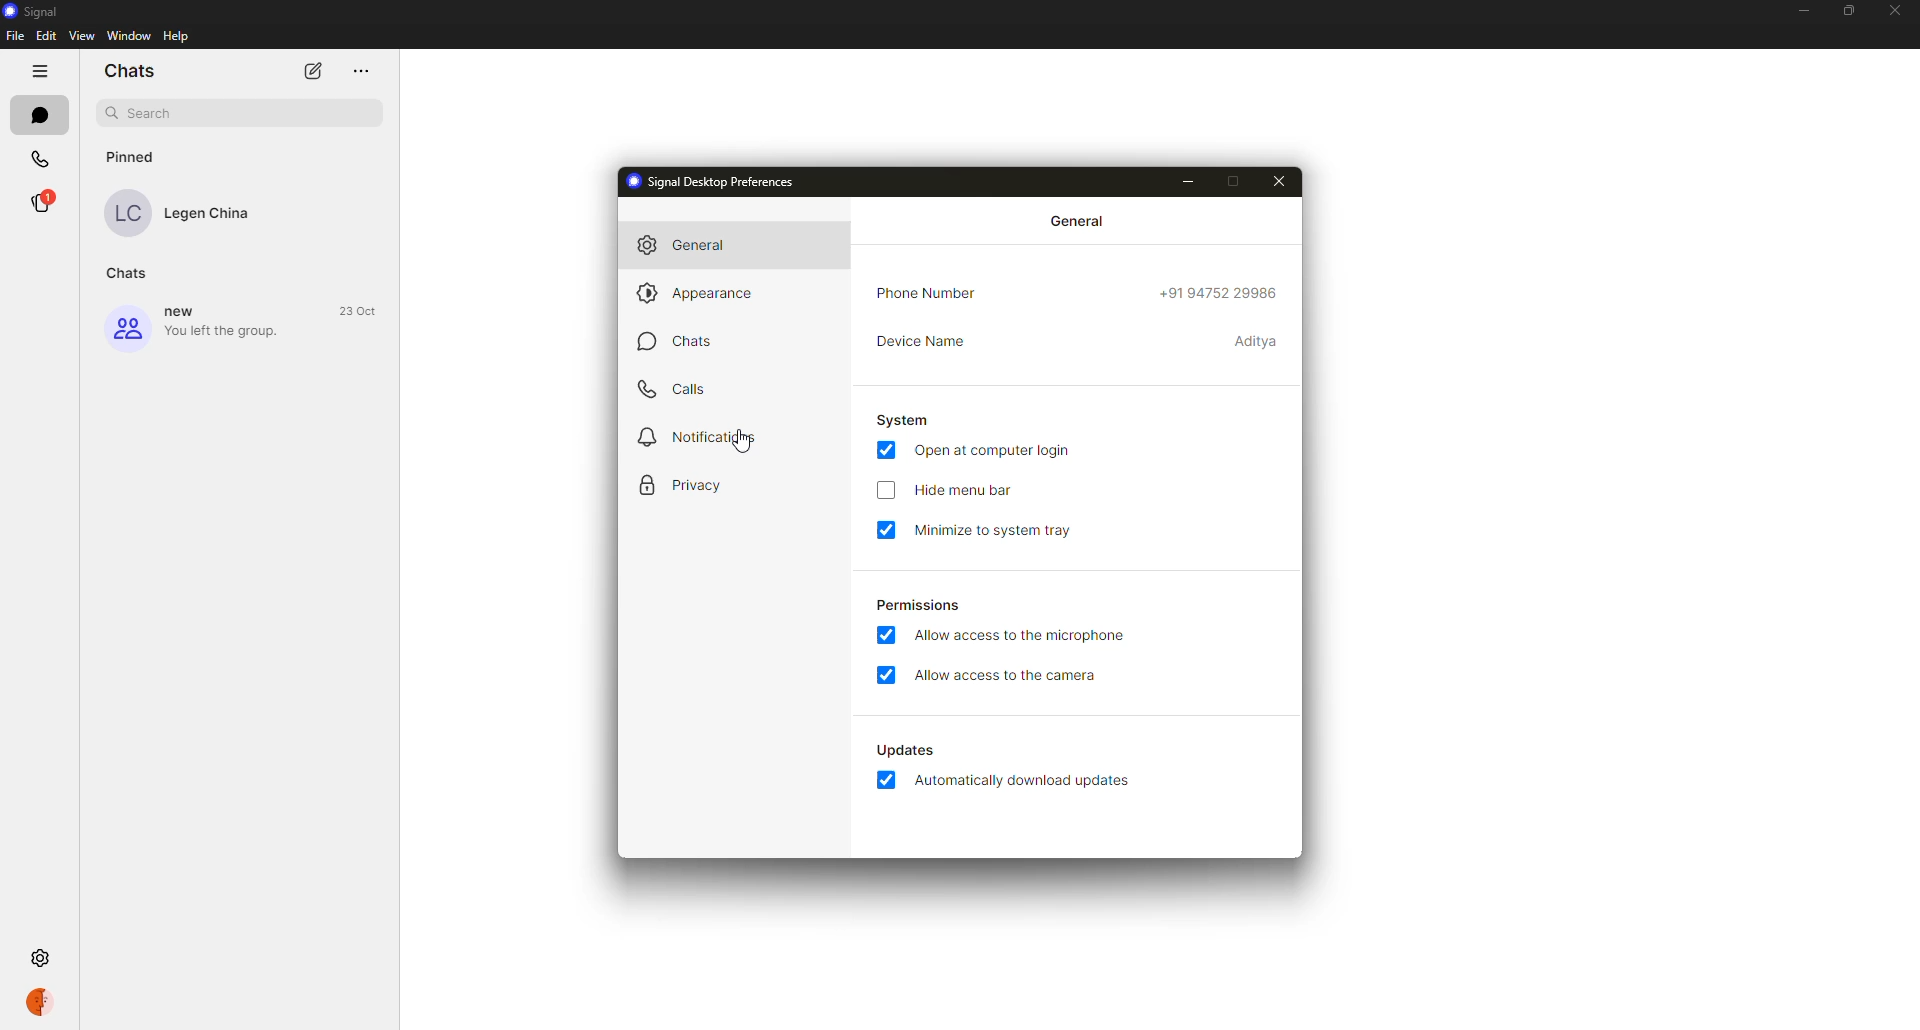  What do you see at coordinates (128, 327) in the screenshot?
I see `group icon` at bounding box center [128, 327].